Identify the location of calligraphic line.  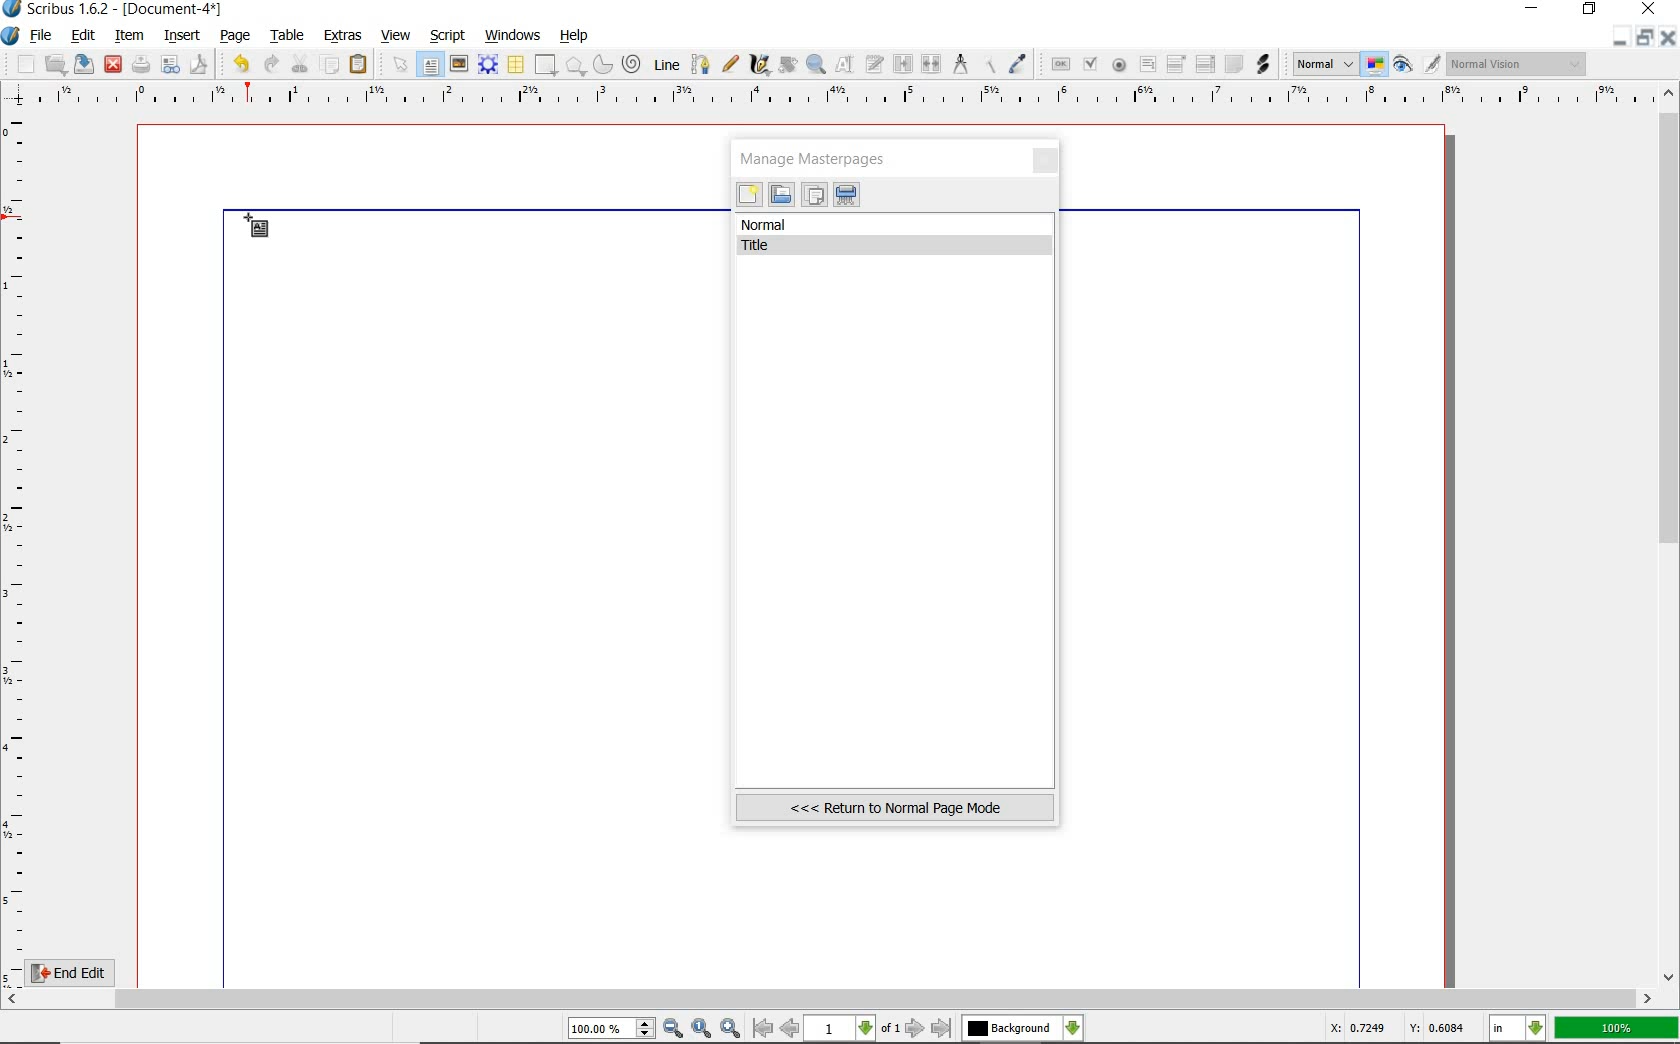
(759, 65).